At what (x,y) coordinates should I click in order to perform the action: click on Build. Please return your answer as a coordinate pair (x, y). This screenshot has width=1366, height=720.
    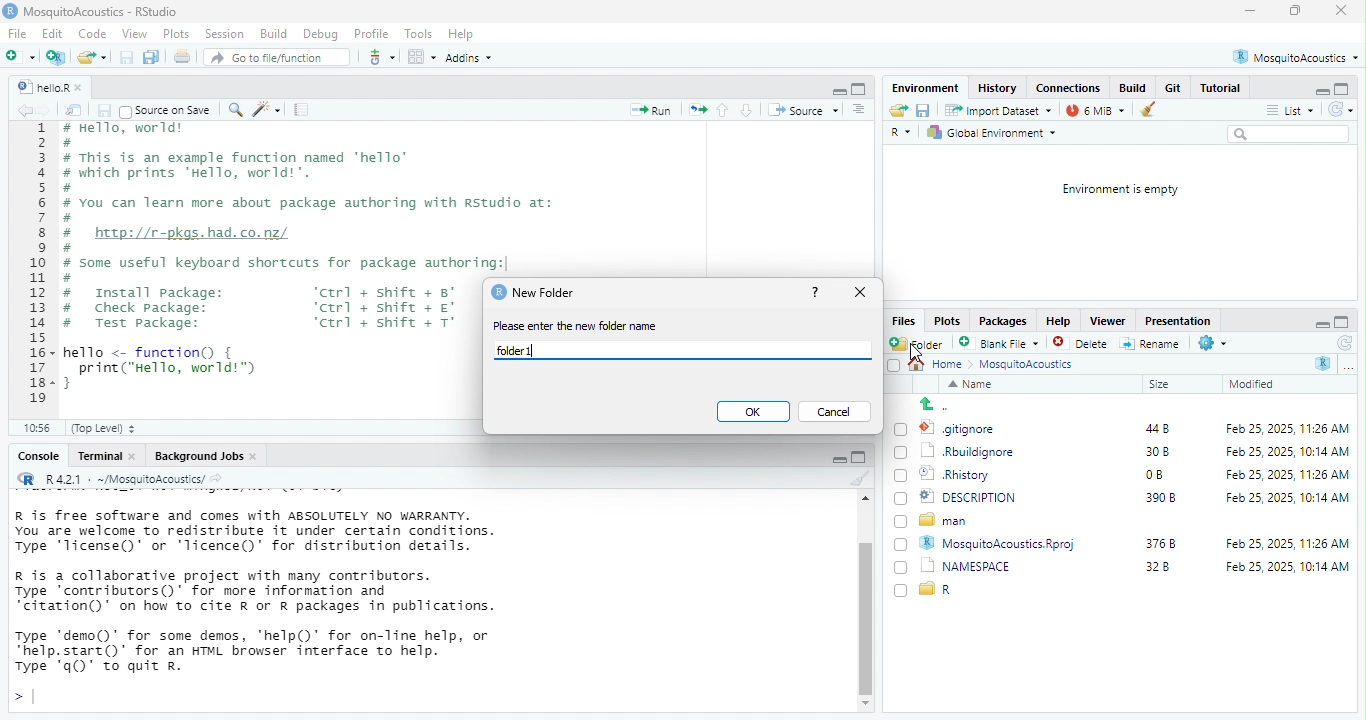
    Looking at the image, I should click on (273, 33).